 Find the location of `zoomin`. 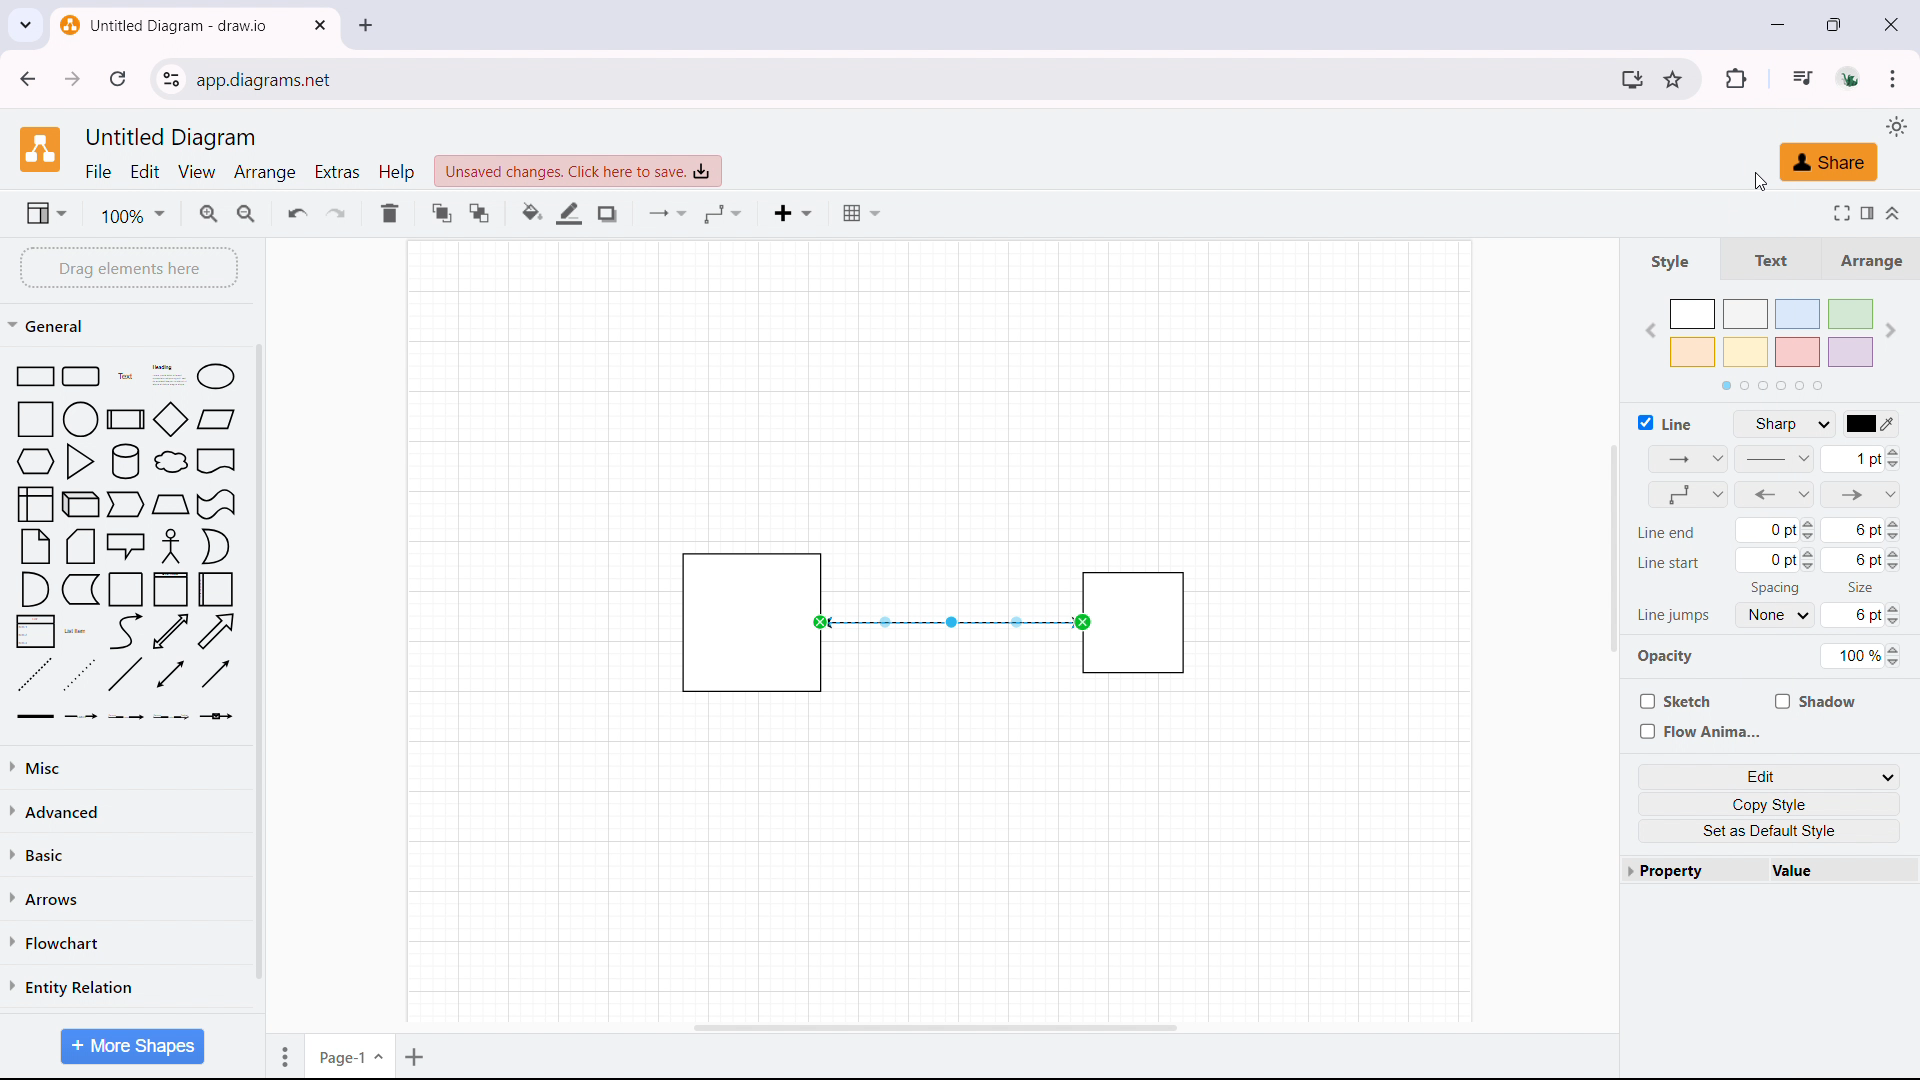

zoomin is located at coordinates (210, 213).